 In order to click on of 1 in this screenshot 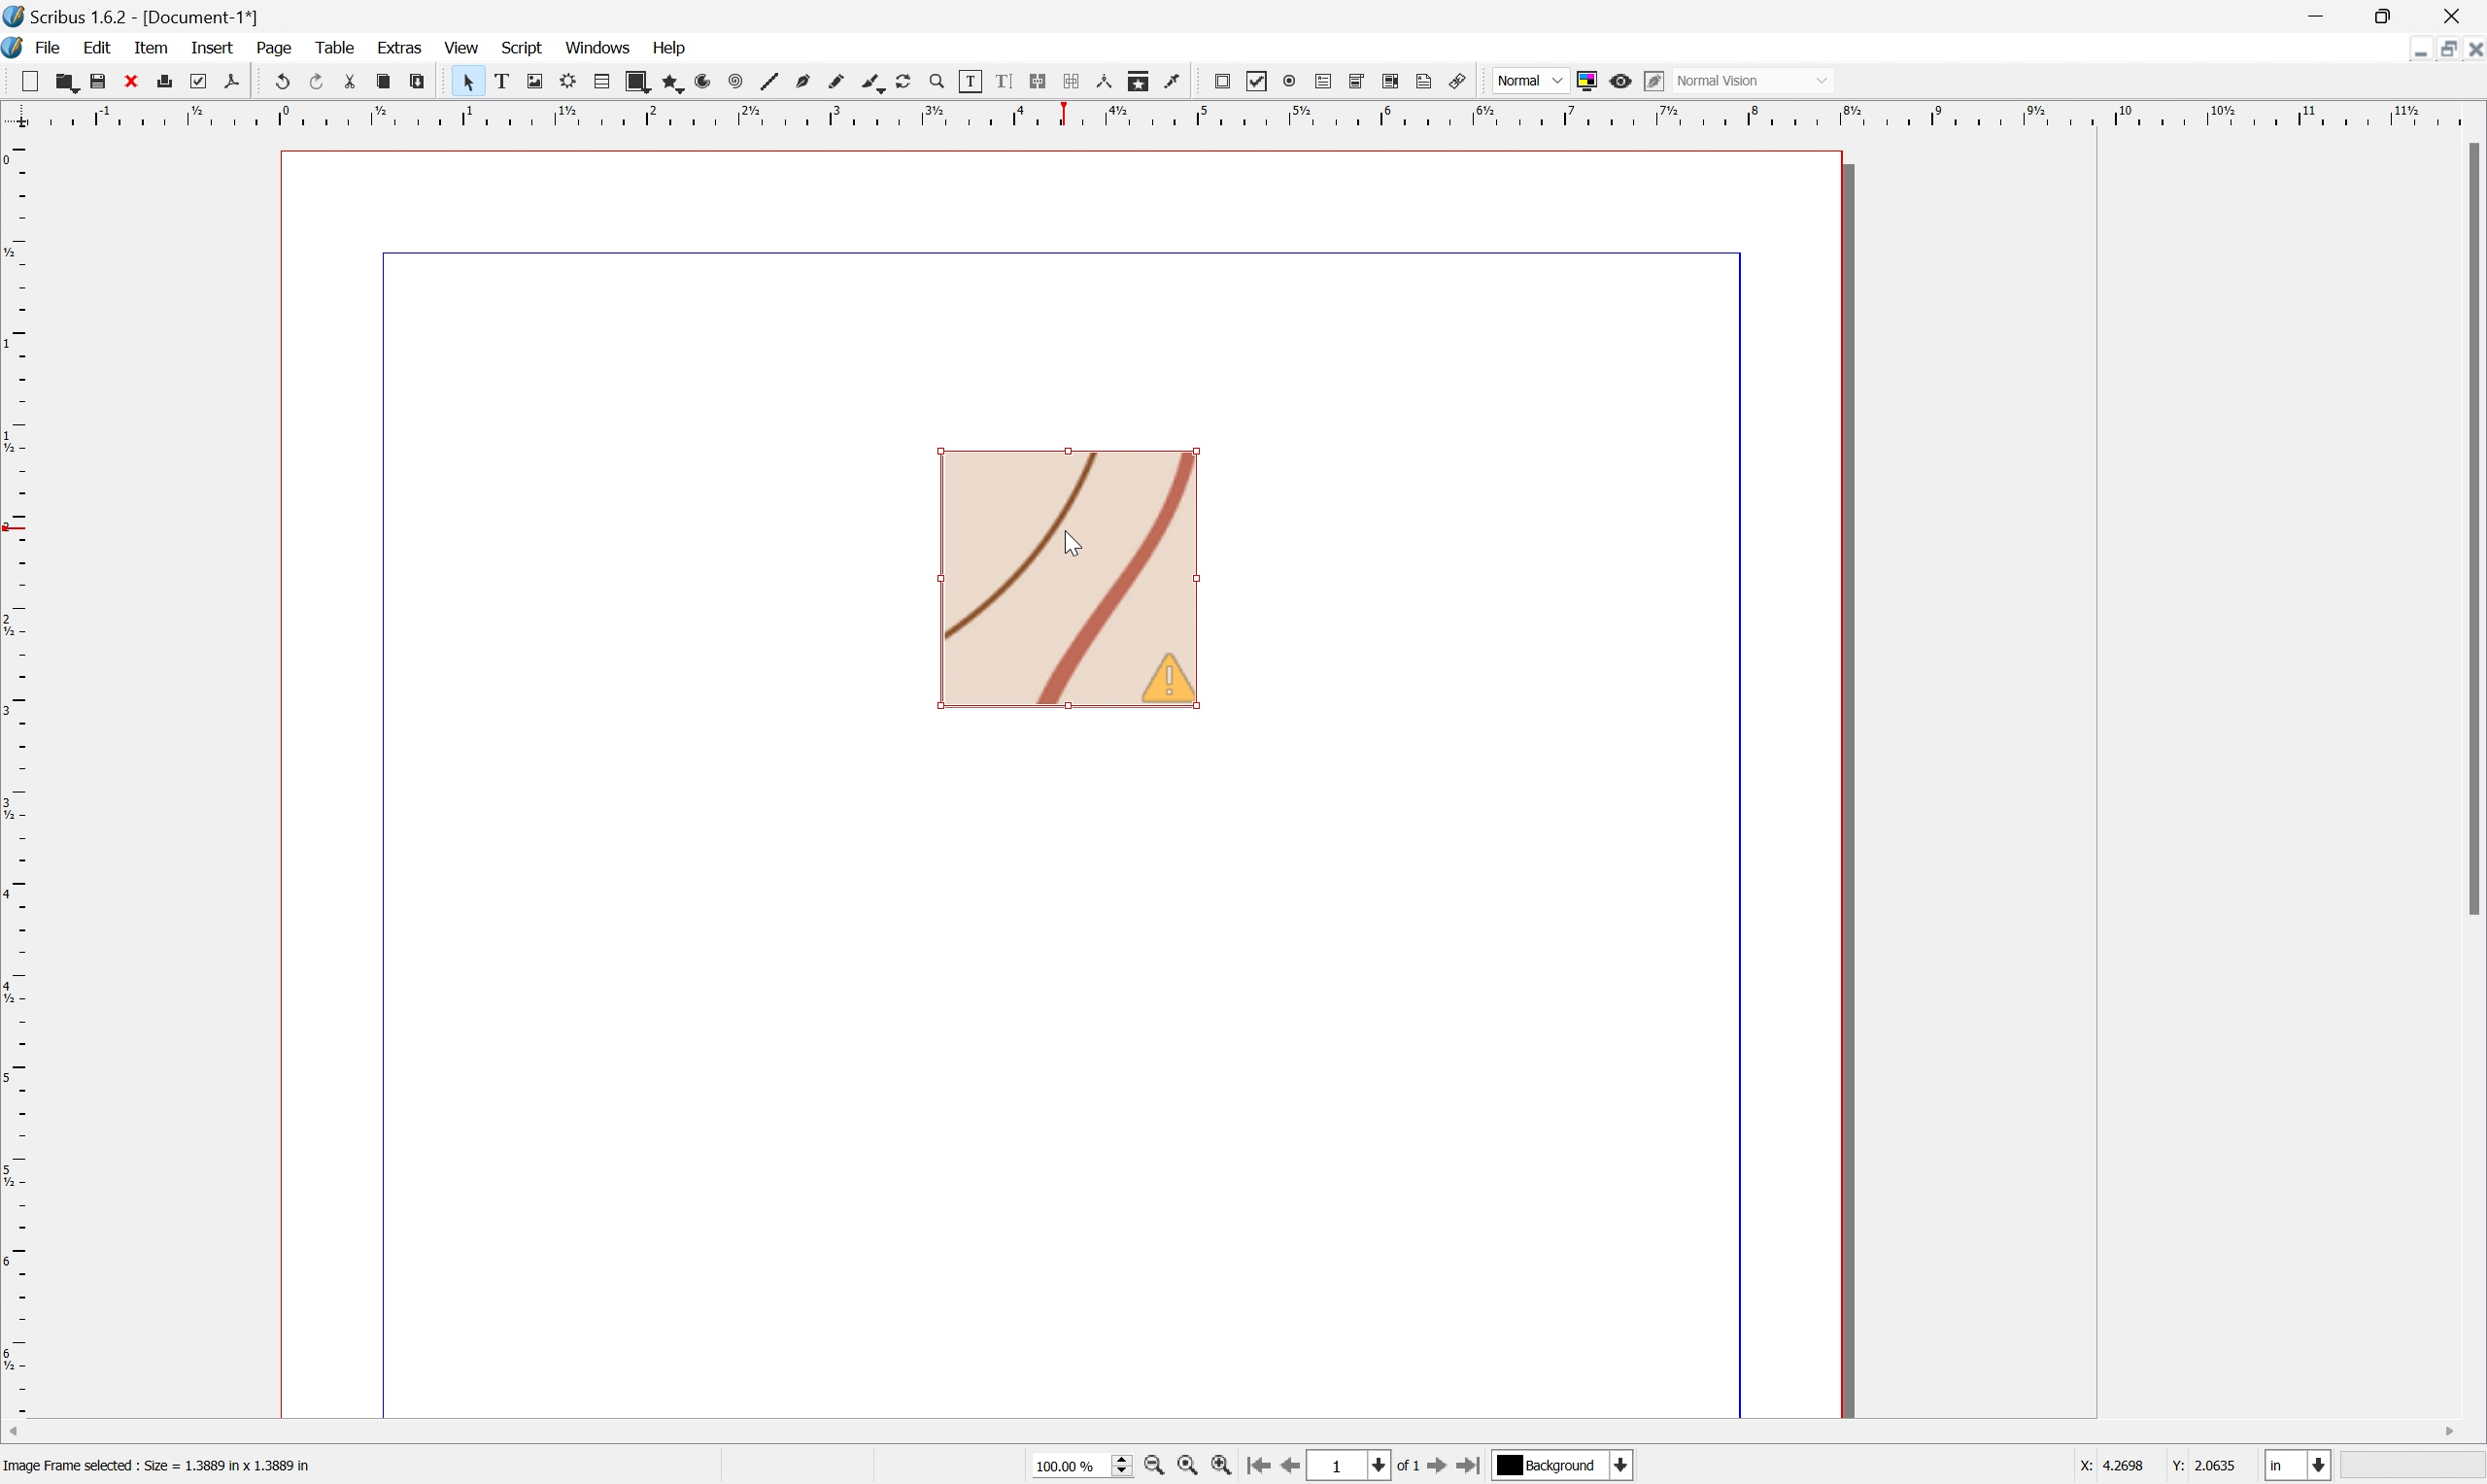, I will do `click(1411, 1469)`.